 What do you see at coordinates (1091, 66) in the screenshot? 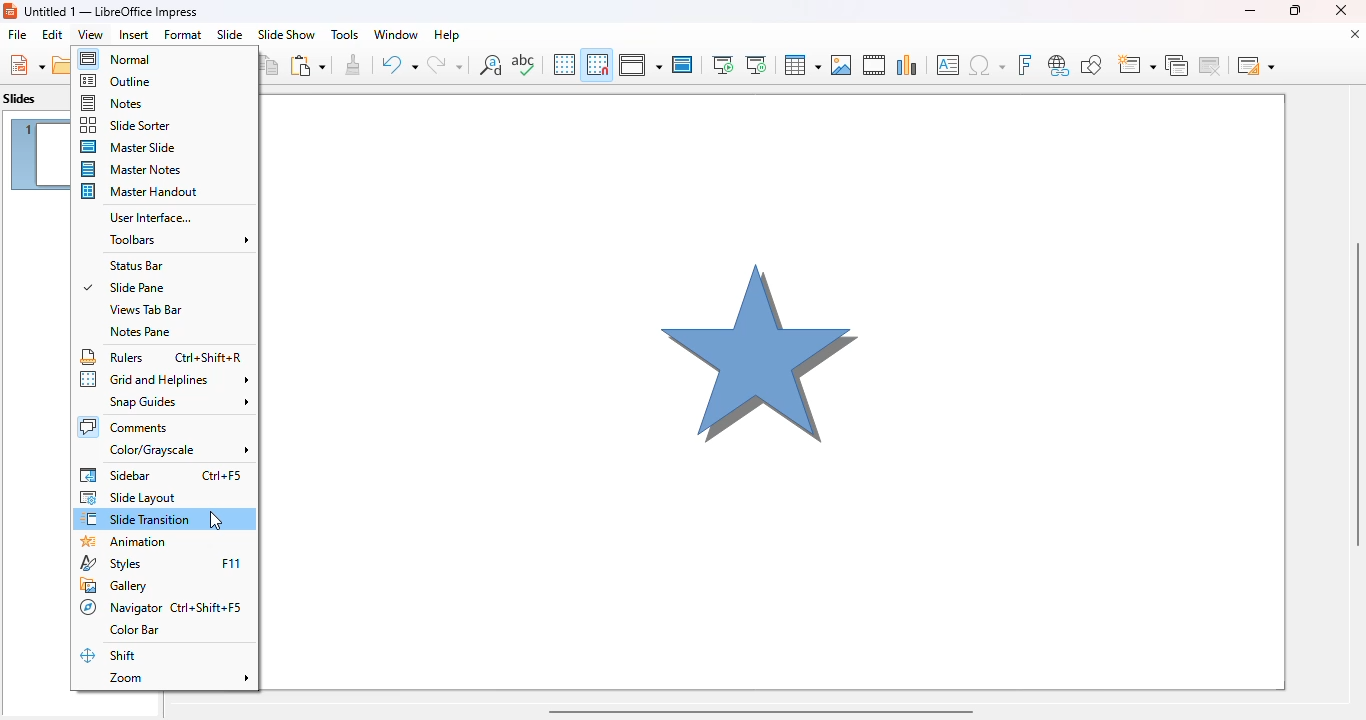
I see `show draw functions` at bounding box center [1091, 66].